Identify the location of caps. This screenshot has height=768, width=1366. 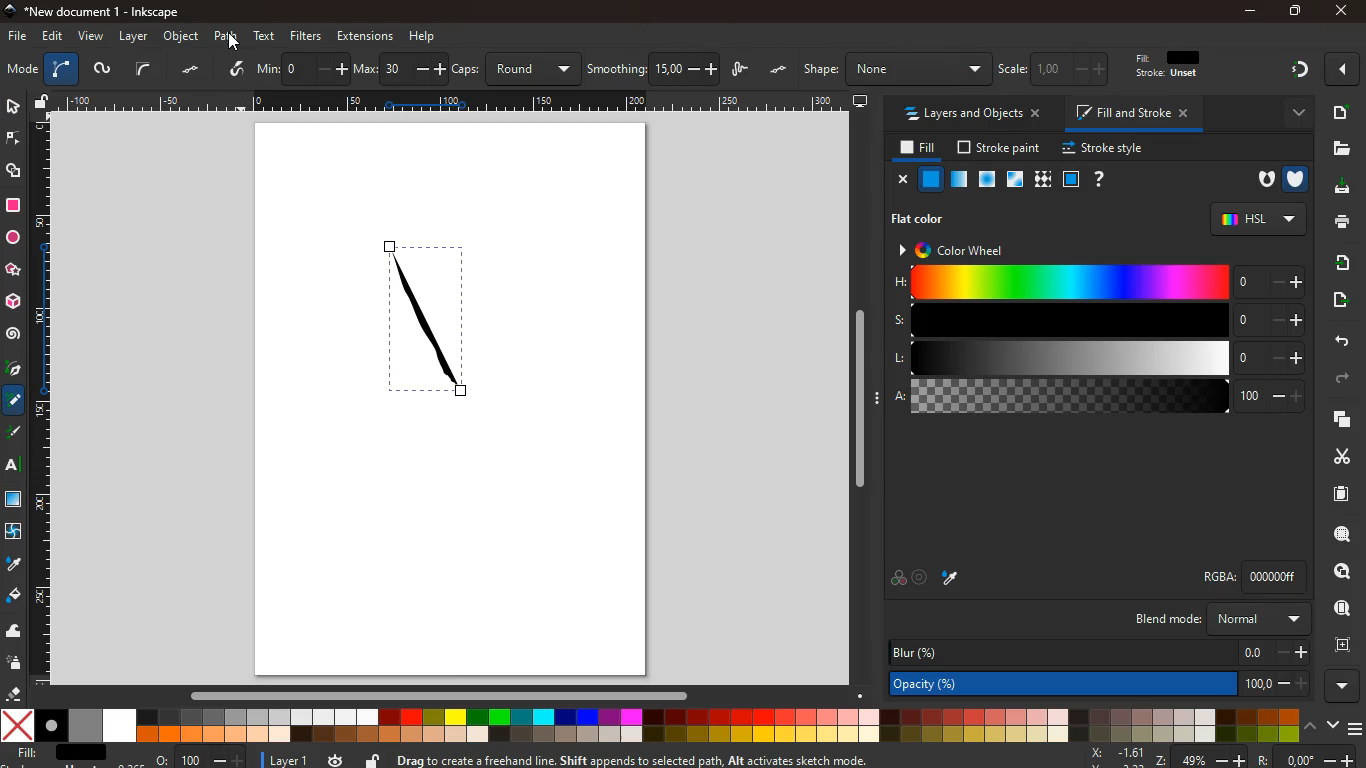
(517, 69).